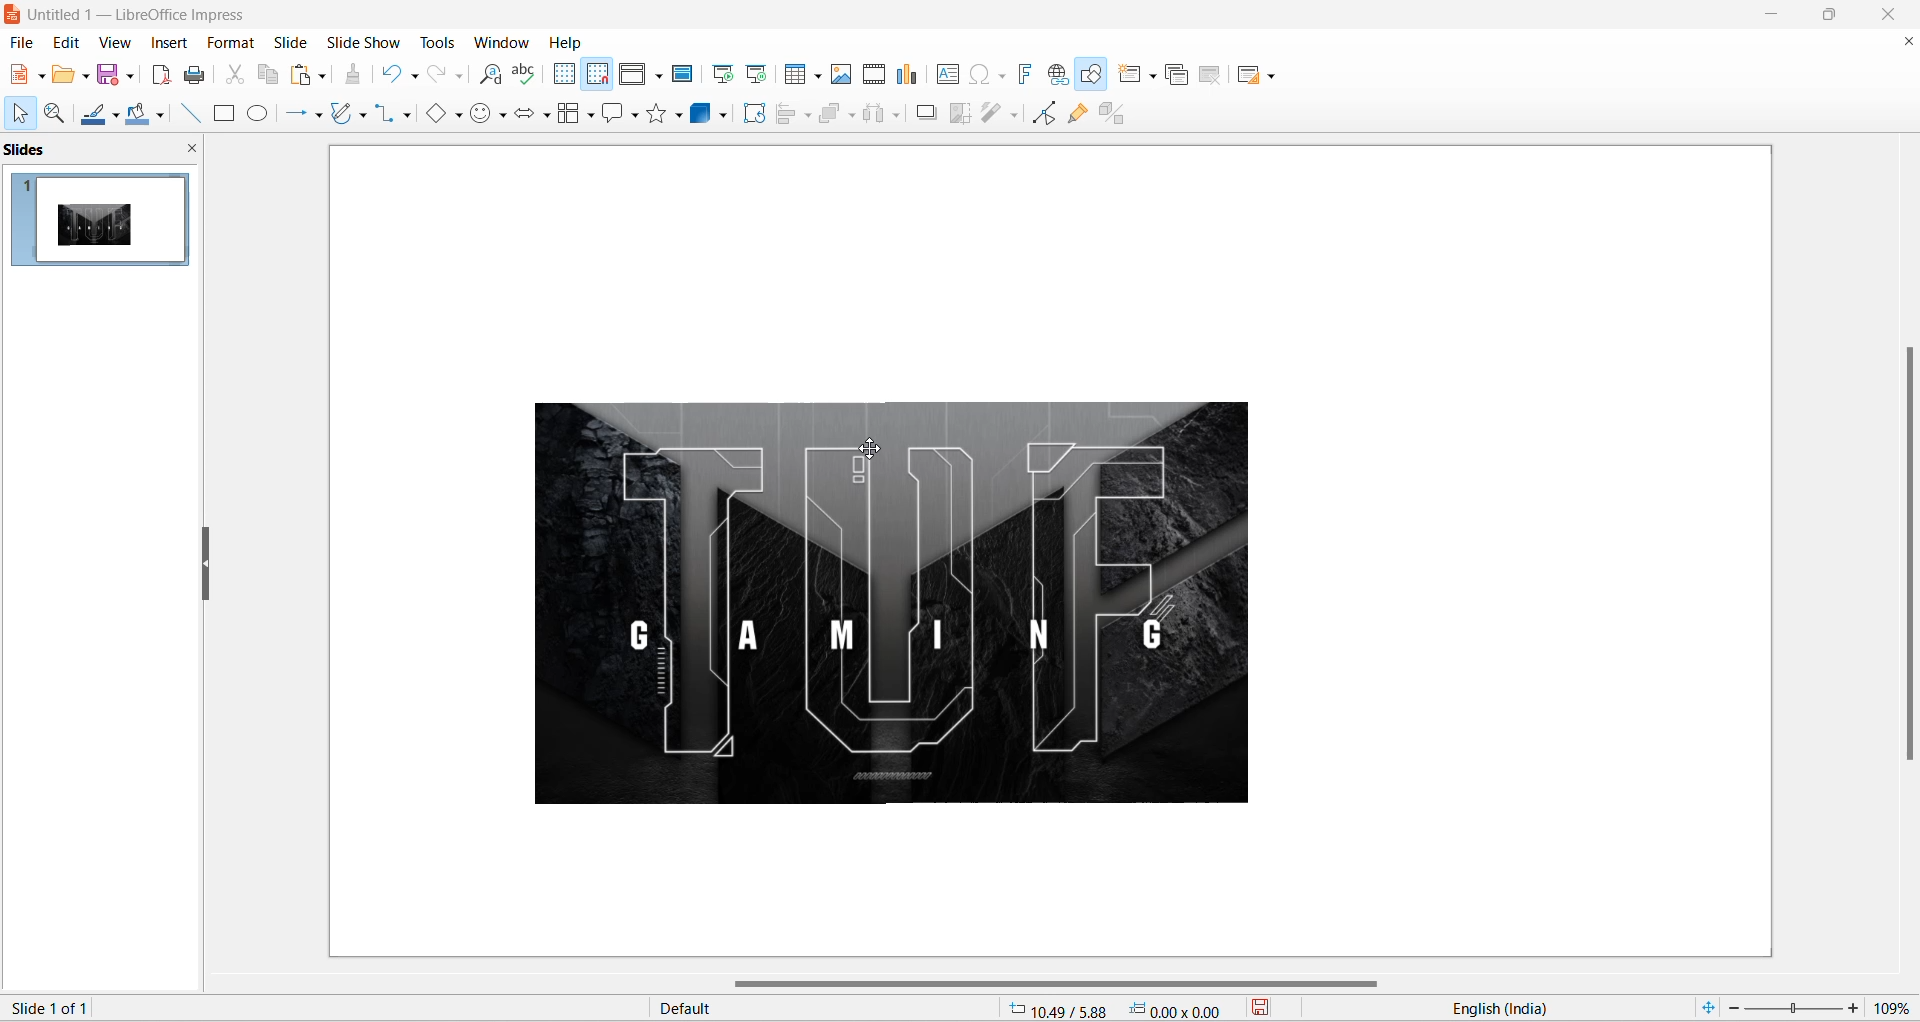 The image size is (1920, 1022). I want to click on edit, so click(68, 42).